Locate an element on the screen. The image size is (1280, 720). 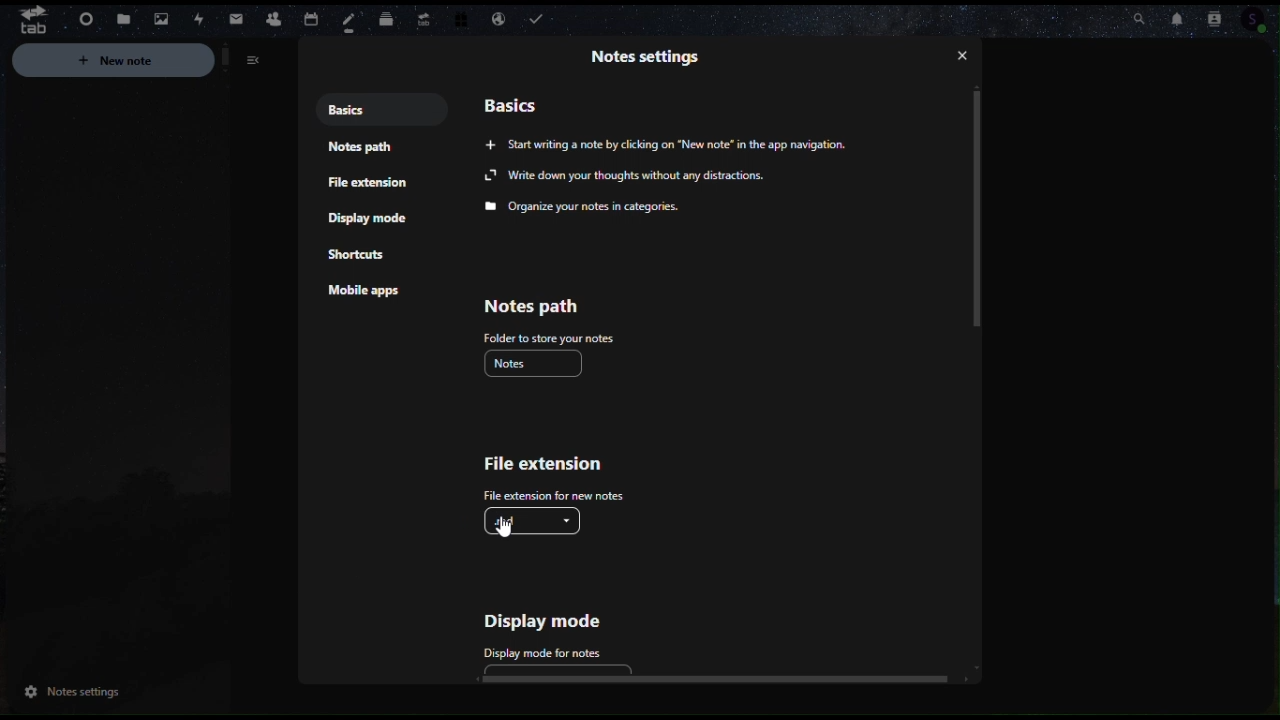
profile is located at coordinates (1265, 21).